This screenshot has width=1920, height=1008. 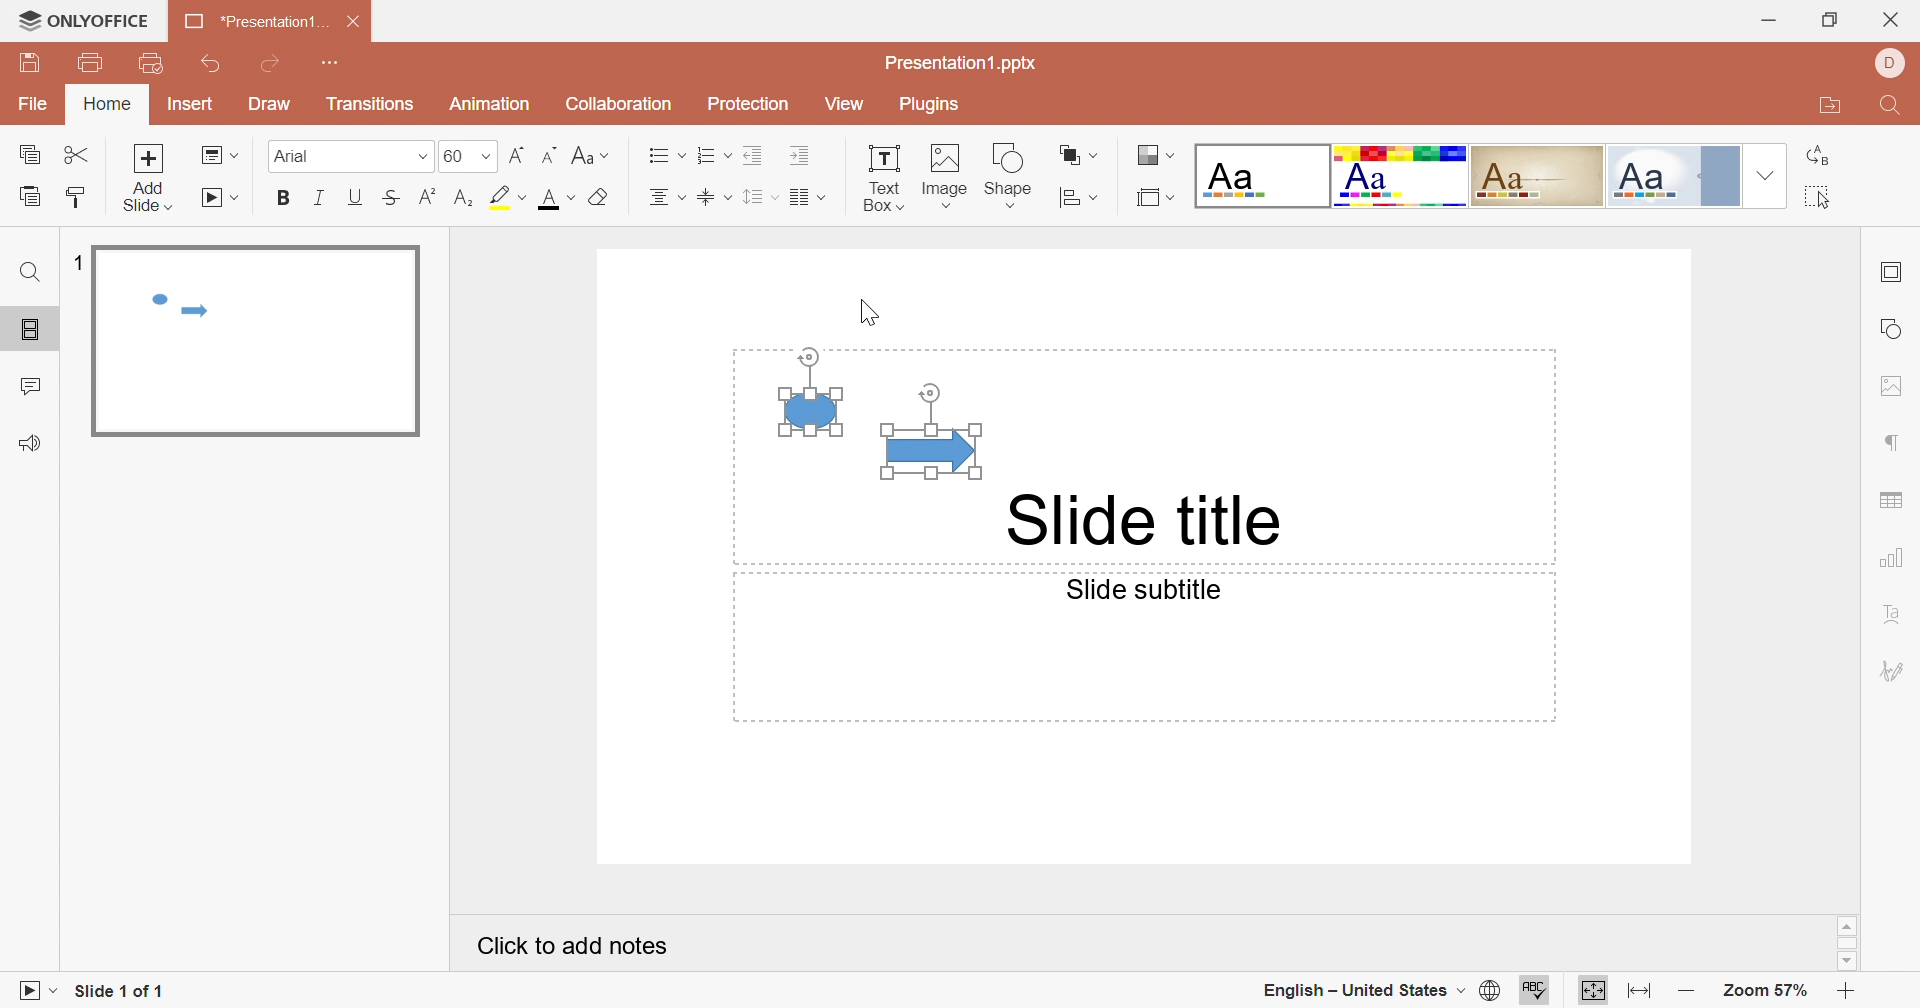 What do you see at coordinates (76, 258) in the screenshot?
I see `1` at bounding box center [76, 258].